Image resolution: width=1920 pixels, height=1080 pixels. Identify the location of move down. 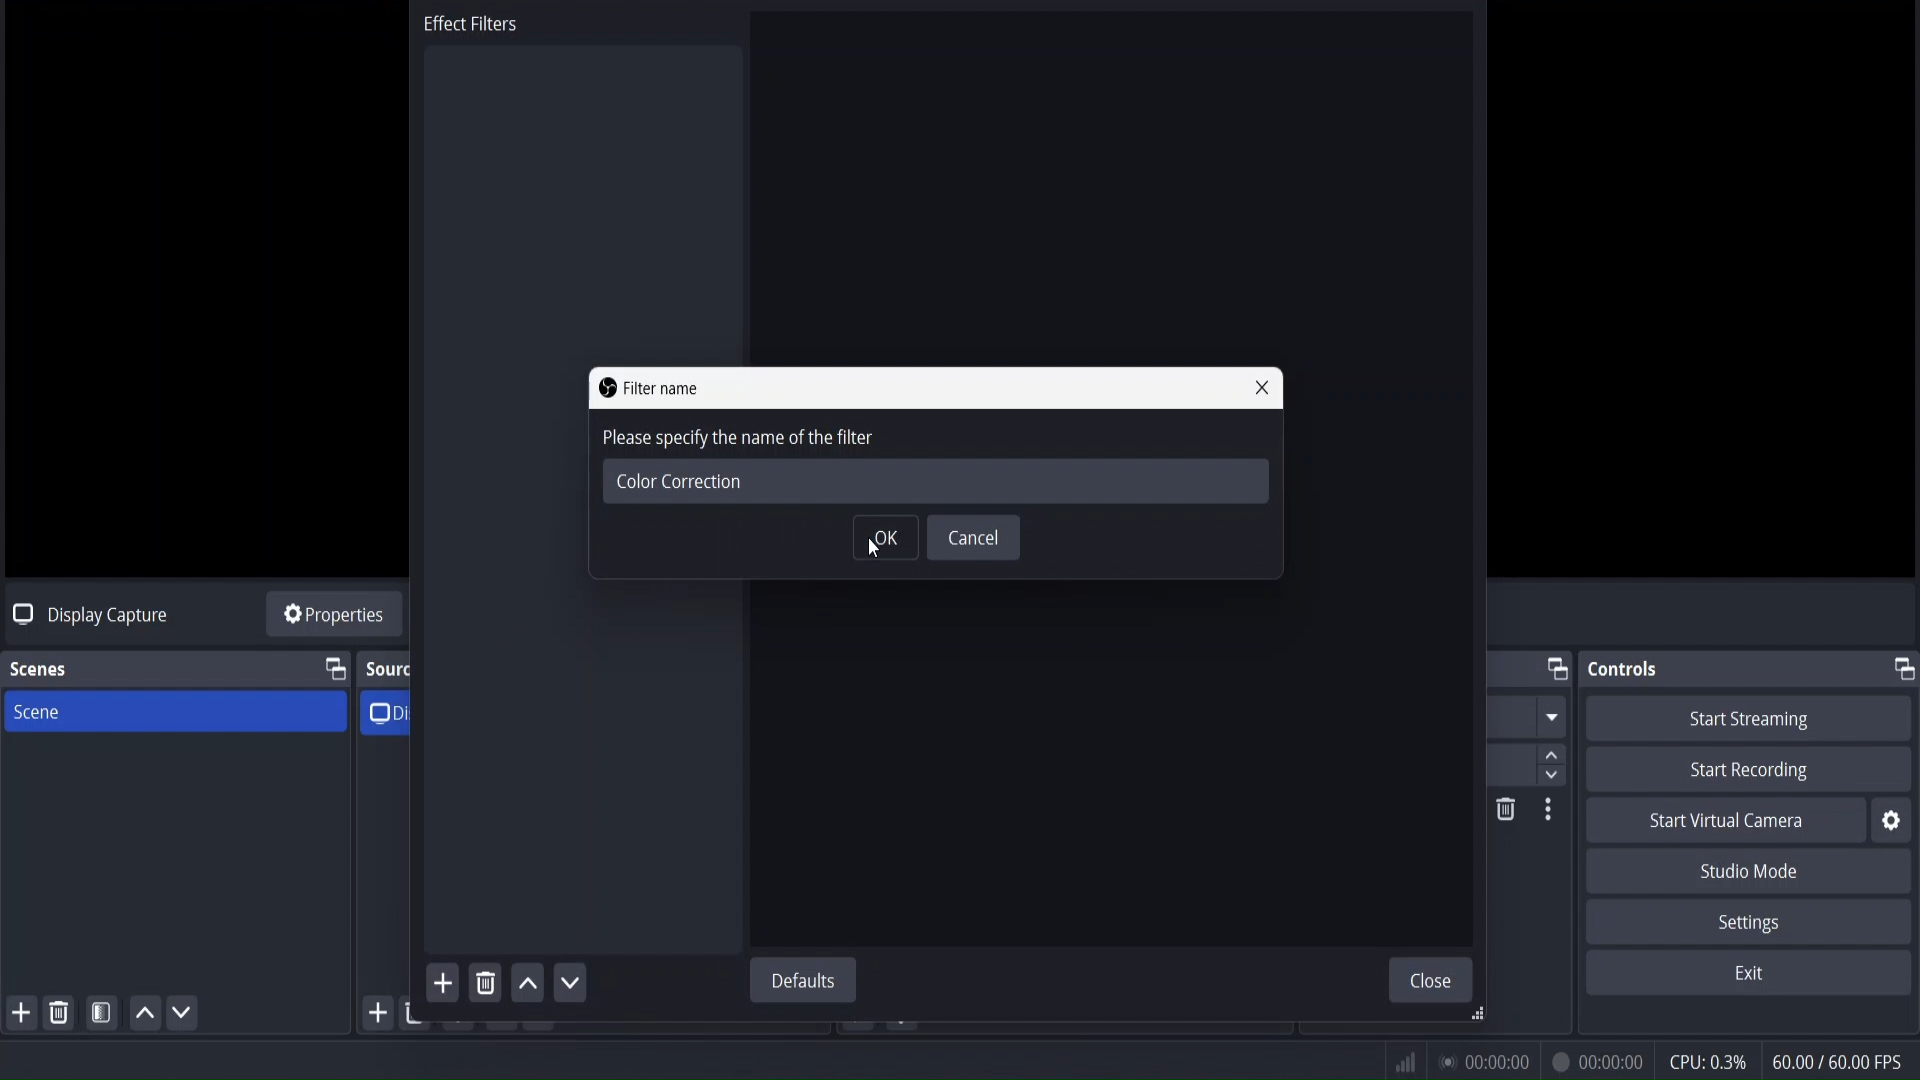
(574, 981).